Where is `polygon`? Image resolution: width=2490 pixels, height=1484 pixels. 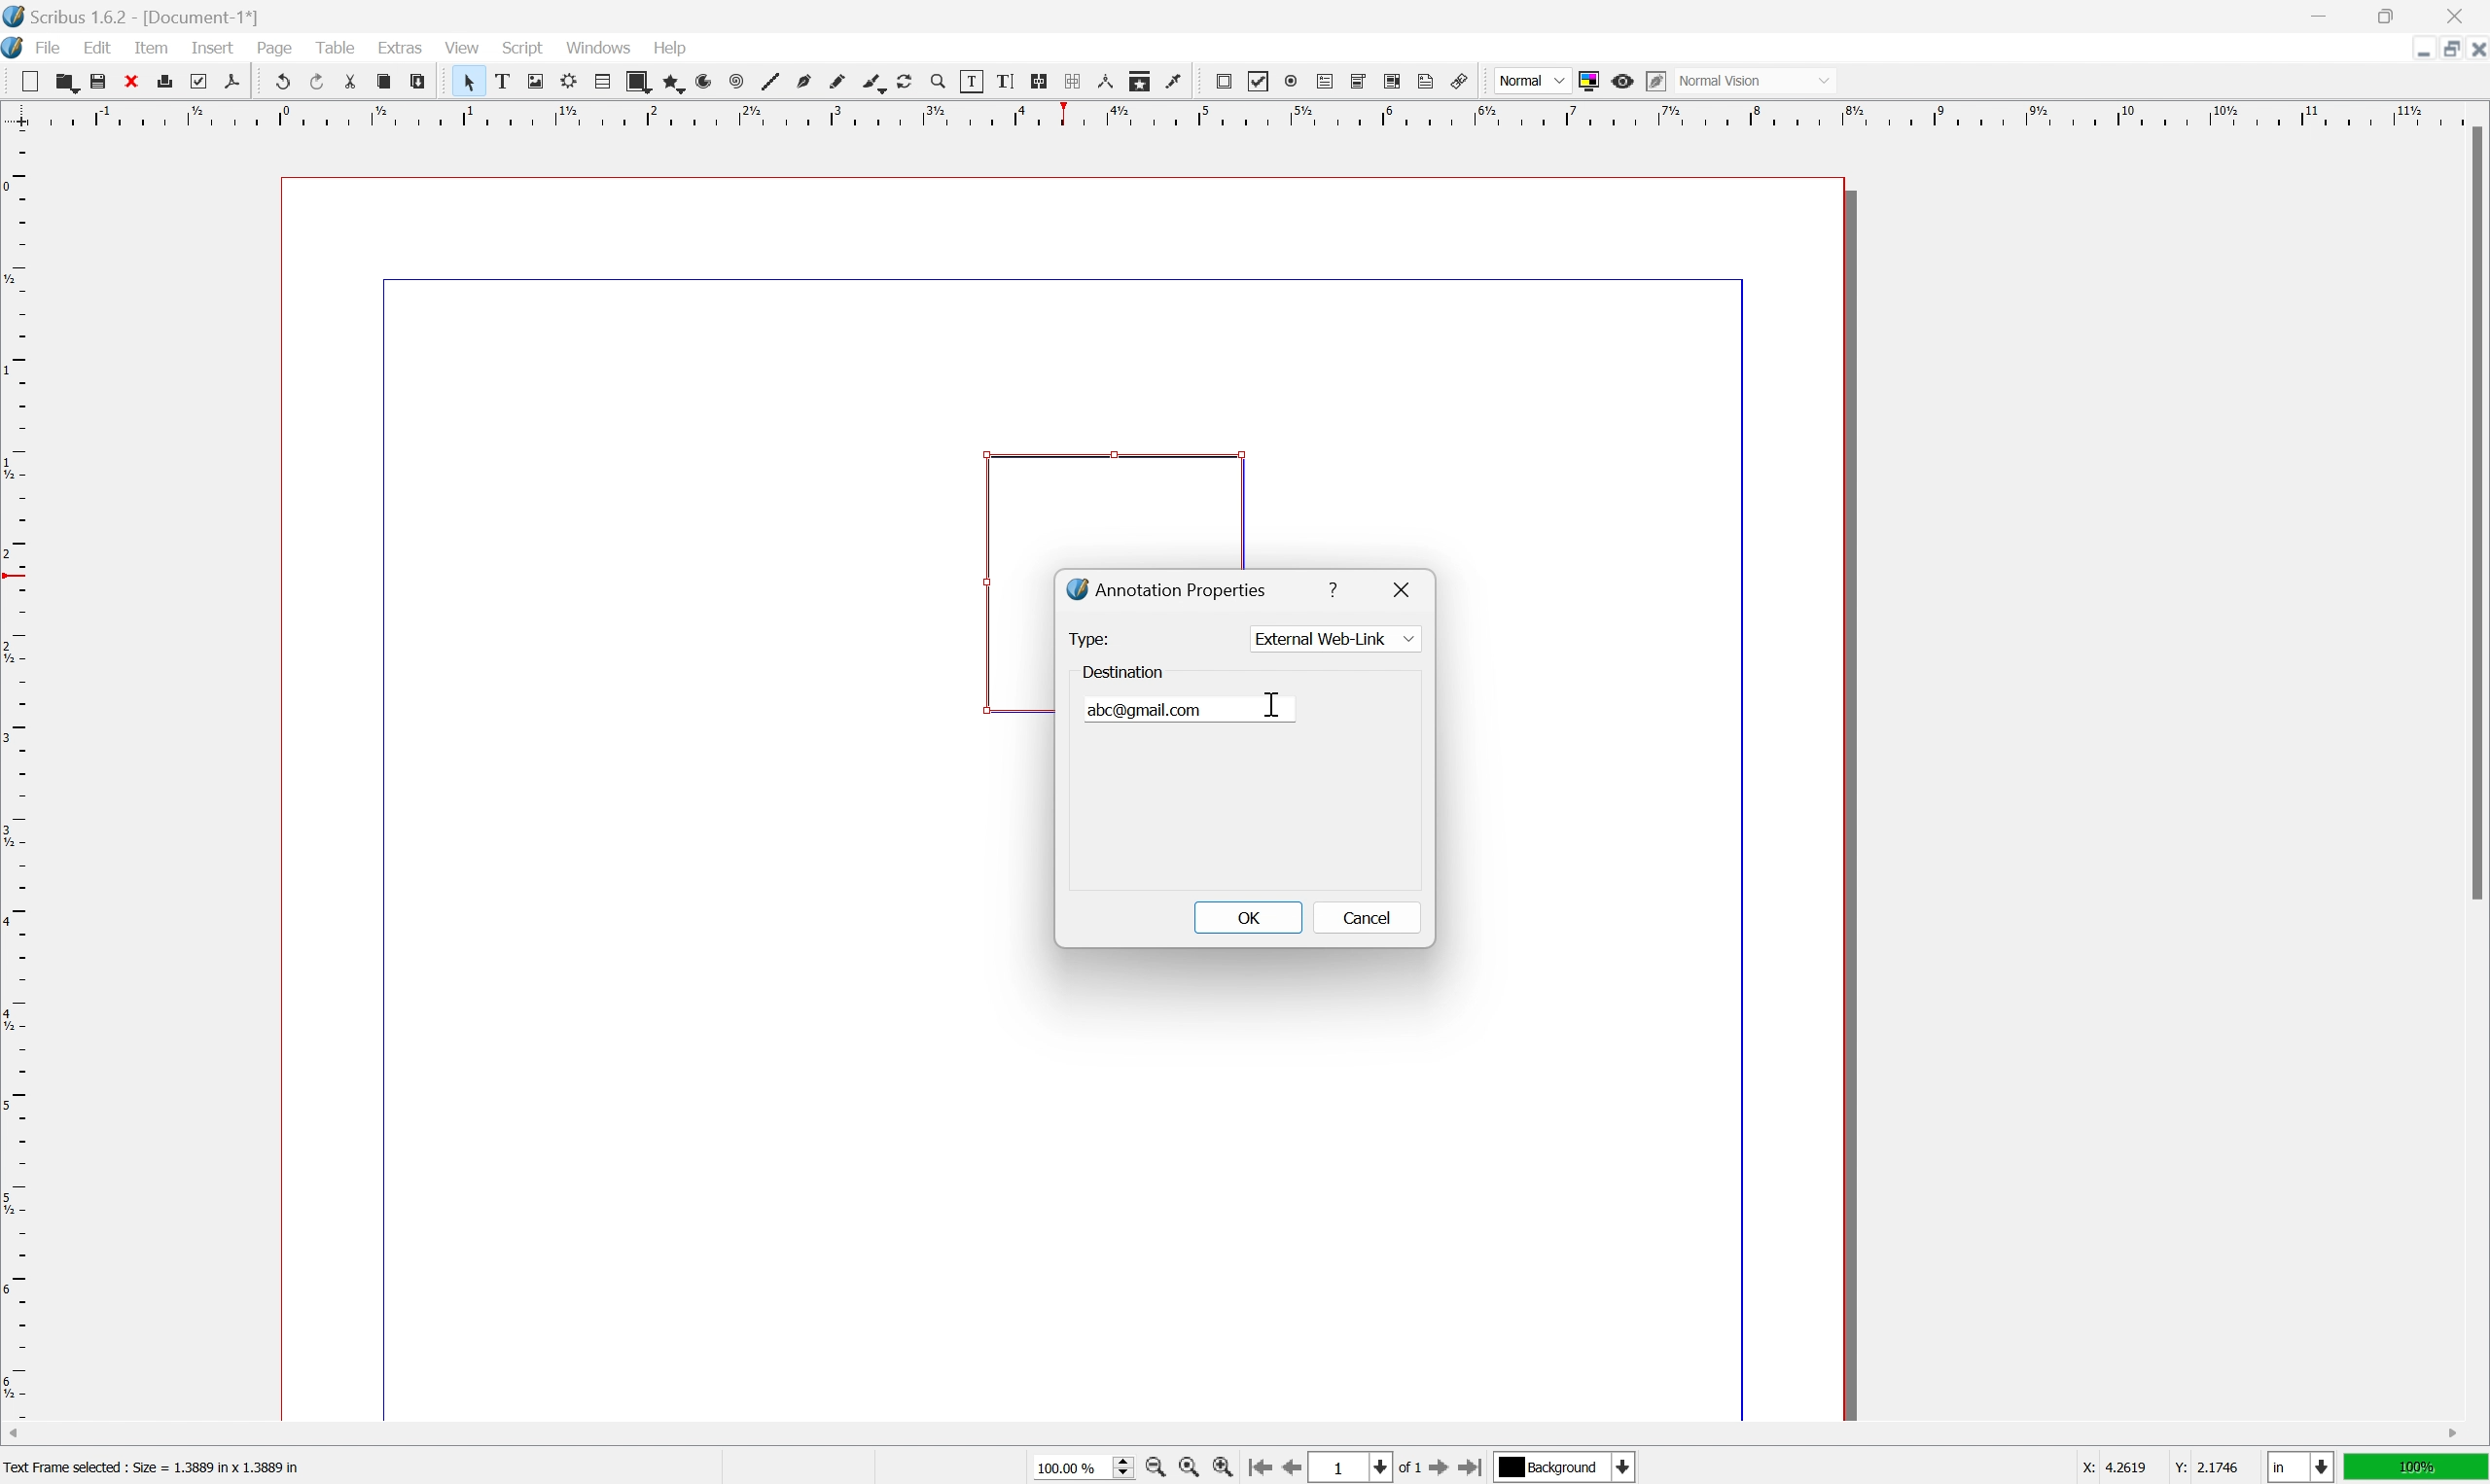 polygon is located at coordinates (671, 82).